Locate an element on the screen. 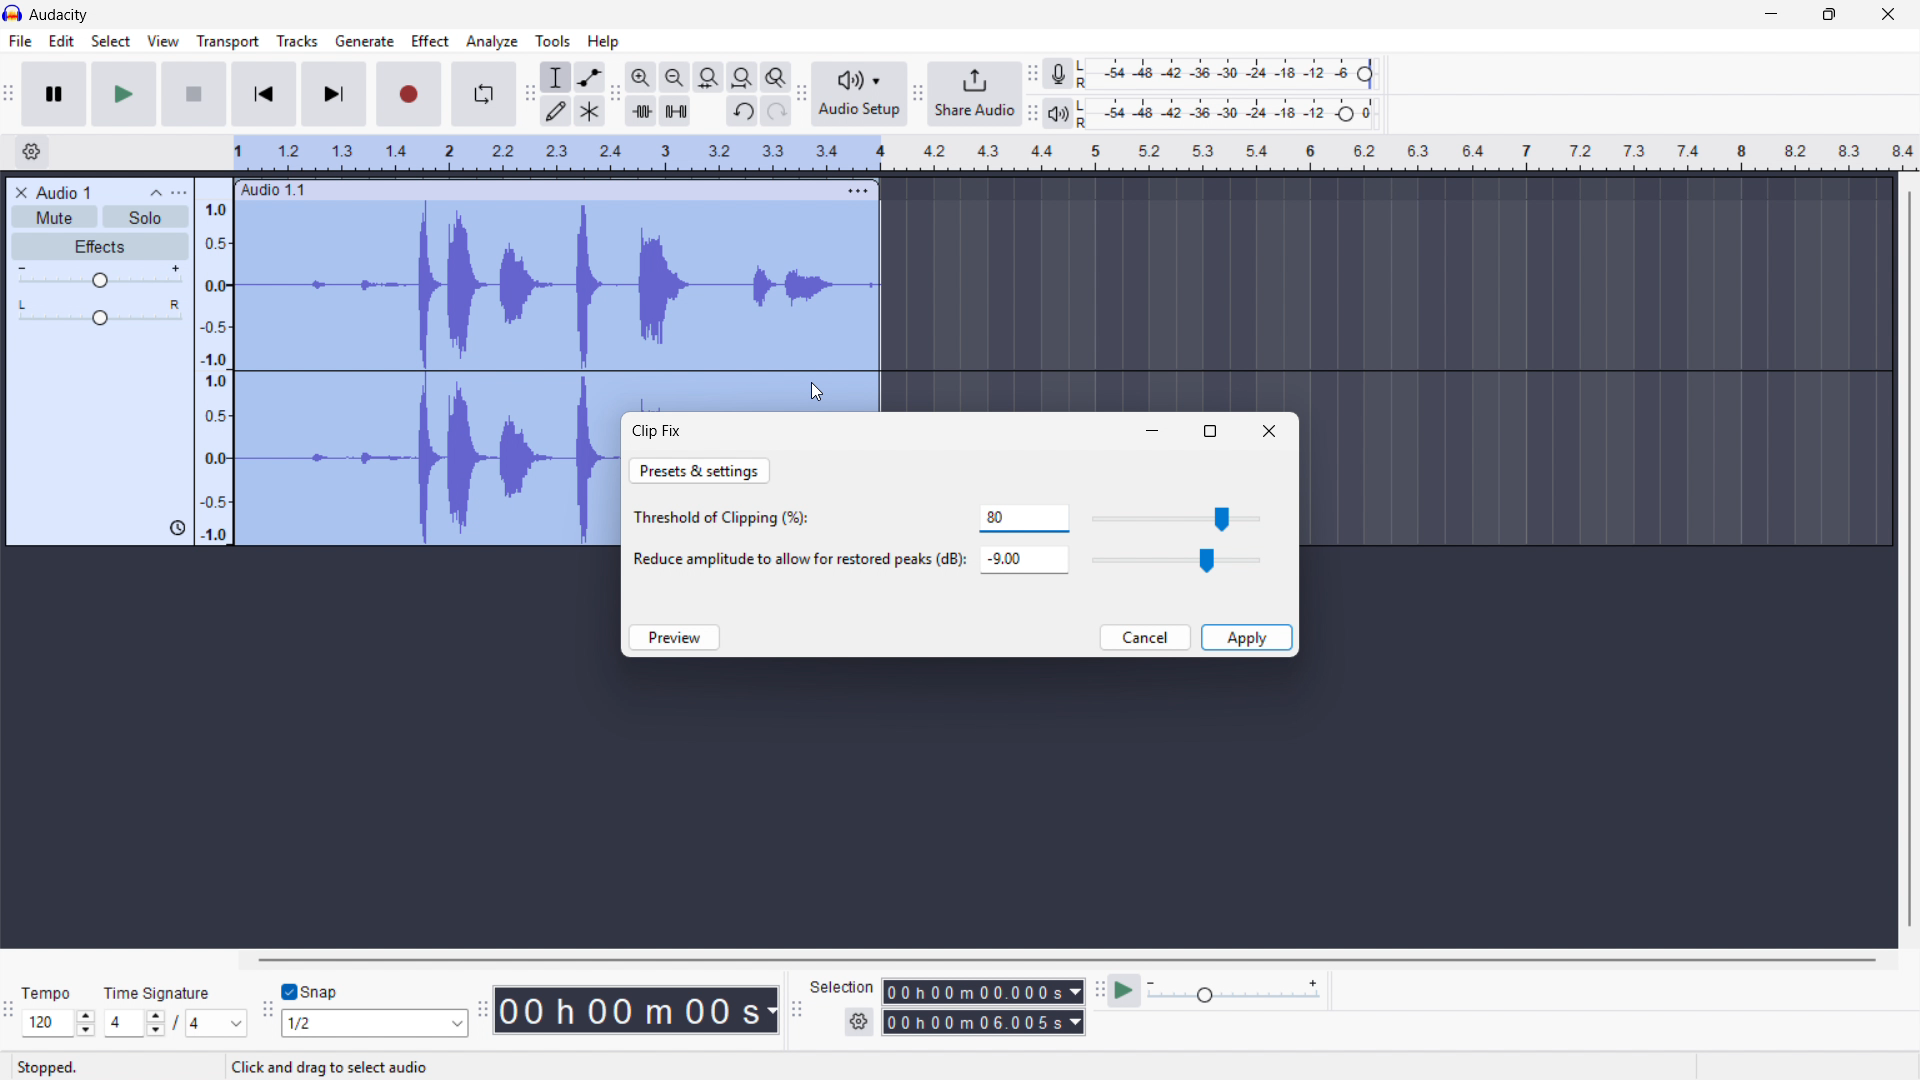 The width and height of the screenshot is (1920, 1080). reduce amplitude to allow for restored peaks (dB) is located at coordinates (797, 561).